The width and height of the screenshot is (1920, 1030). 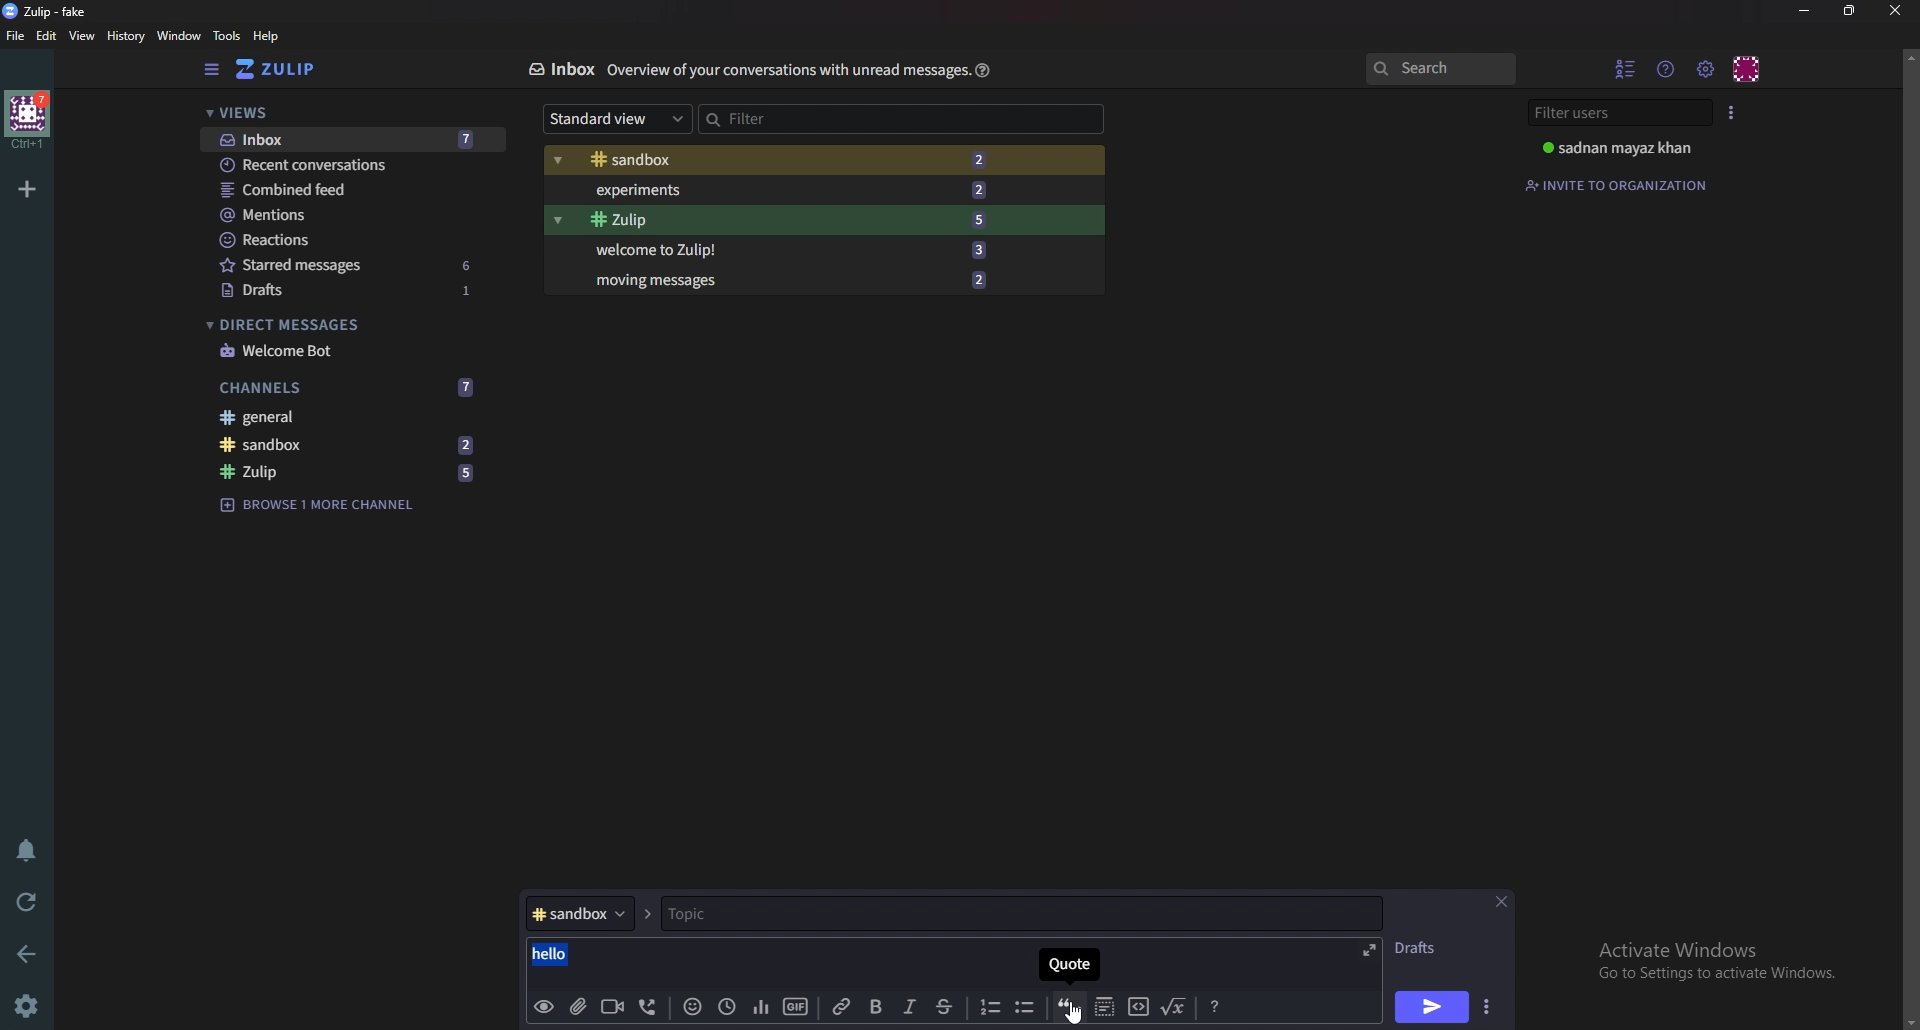 What do you see at coordinates (1107, 1008) in the screenshot?
I see `Spoiler` at bounding box center [1107, 1008].